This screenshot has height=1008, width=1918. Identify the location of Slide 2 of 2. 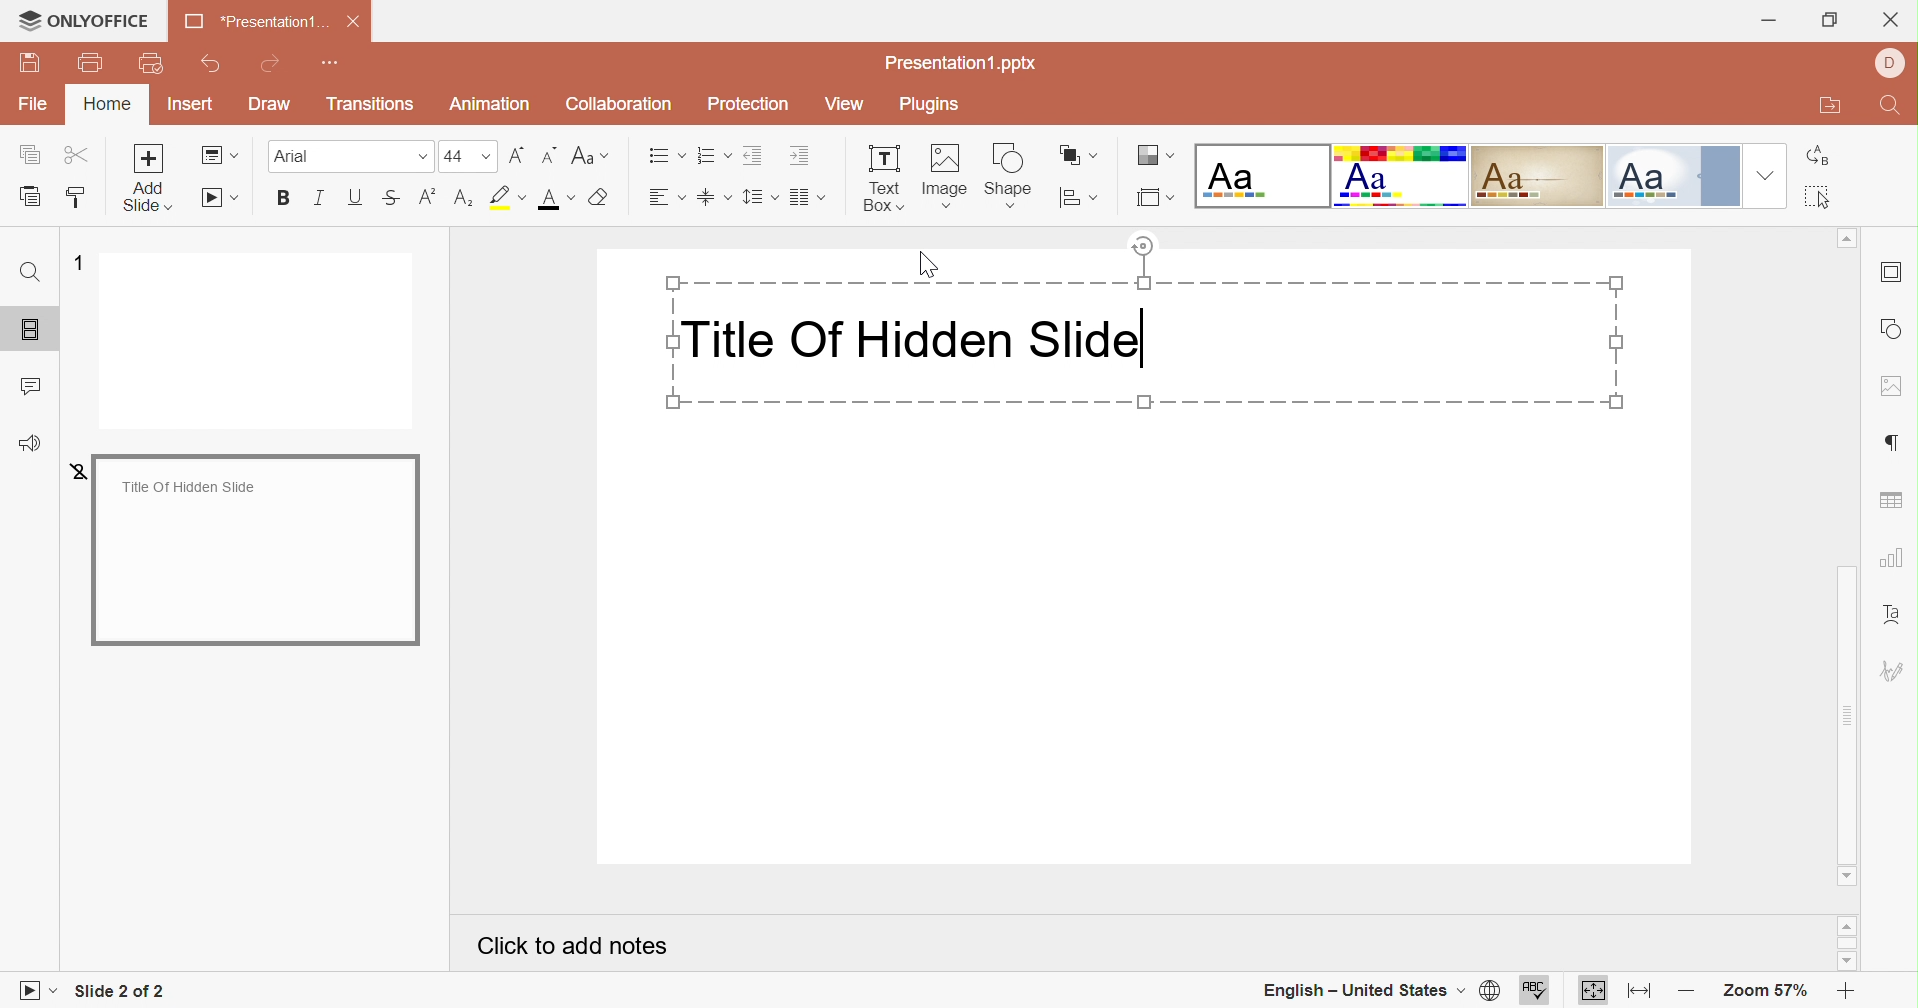
(124, 990).